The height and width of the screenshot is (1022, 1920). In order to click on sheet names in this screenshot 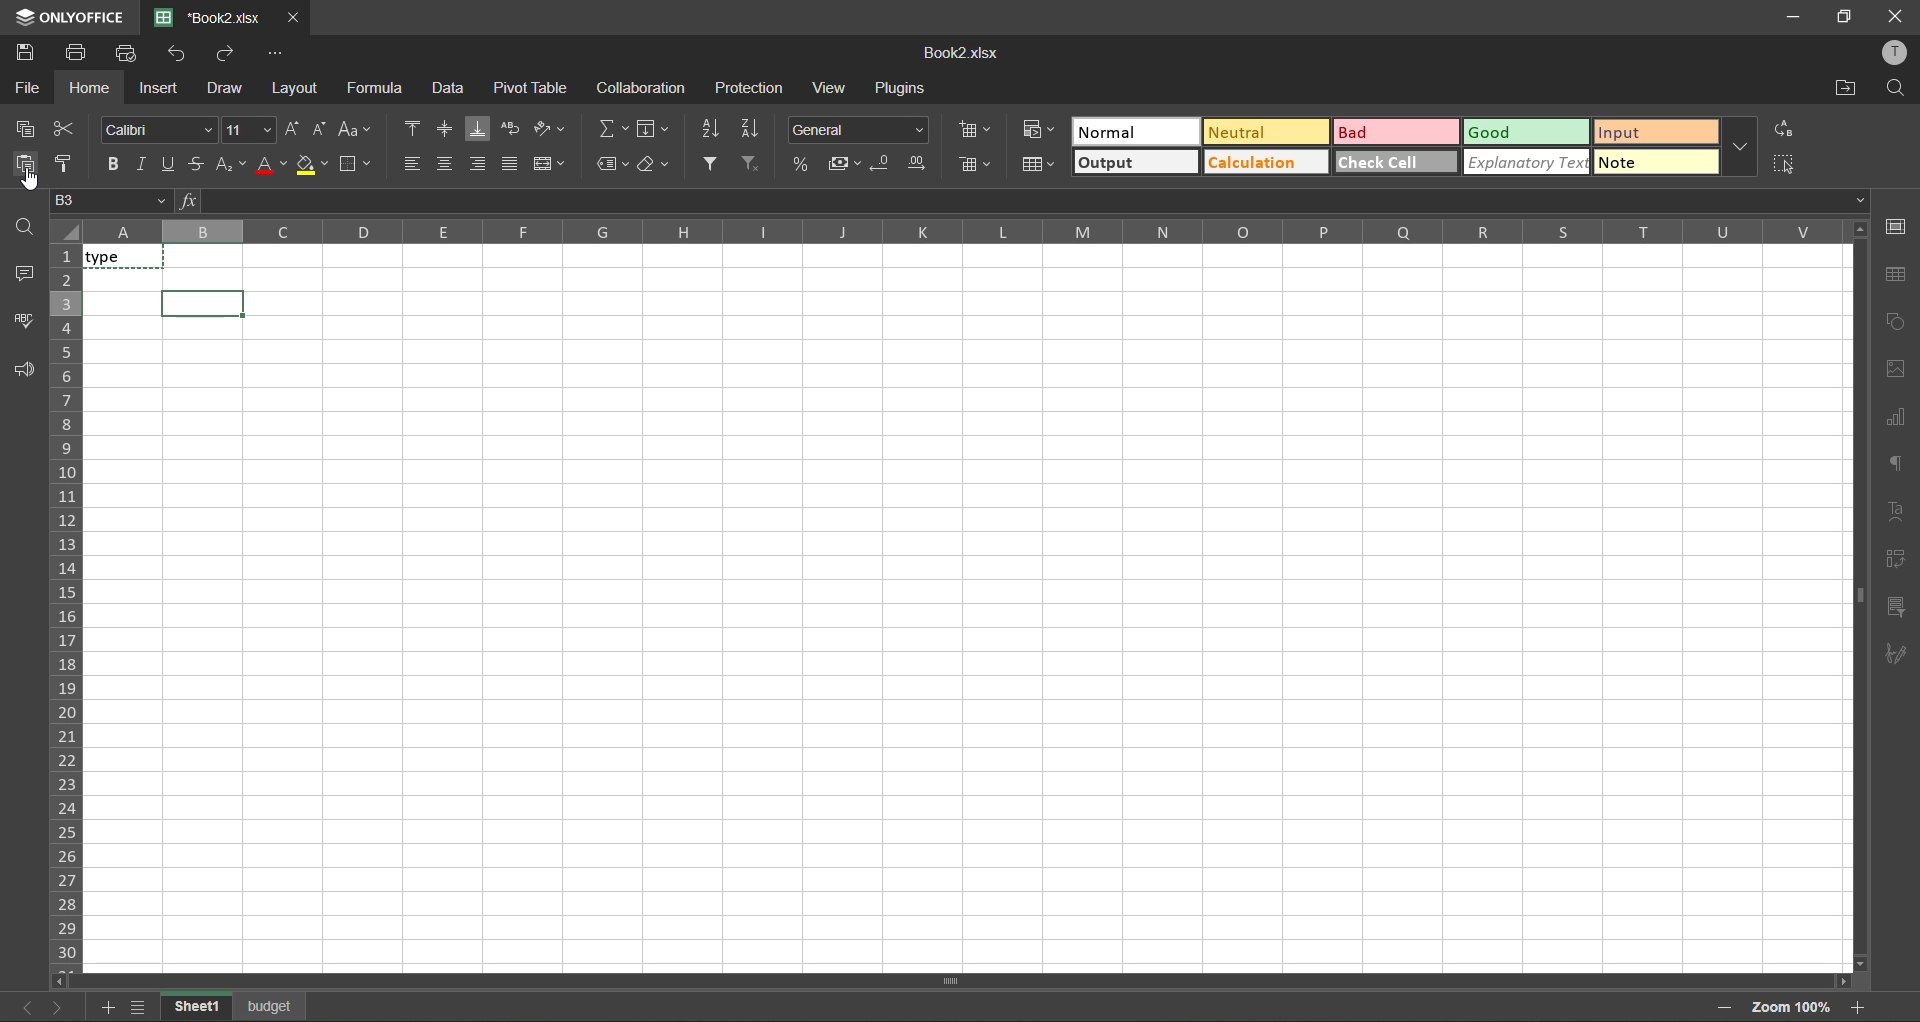, I will do `click(235, 1005)`.